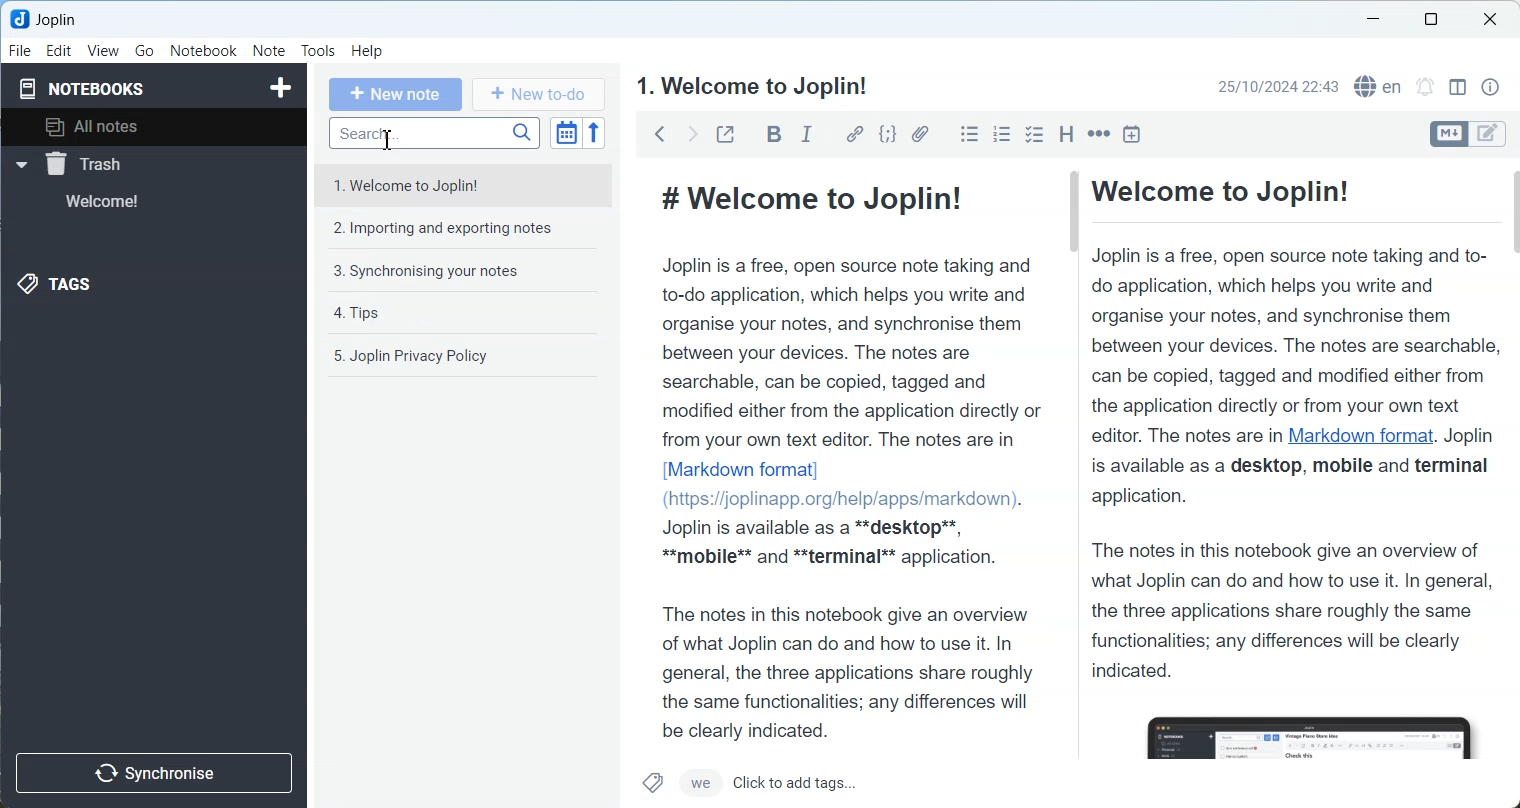 This screenshot has width=1520, height=808. I want to click on New to-do, so click(536, 94).